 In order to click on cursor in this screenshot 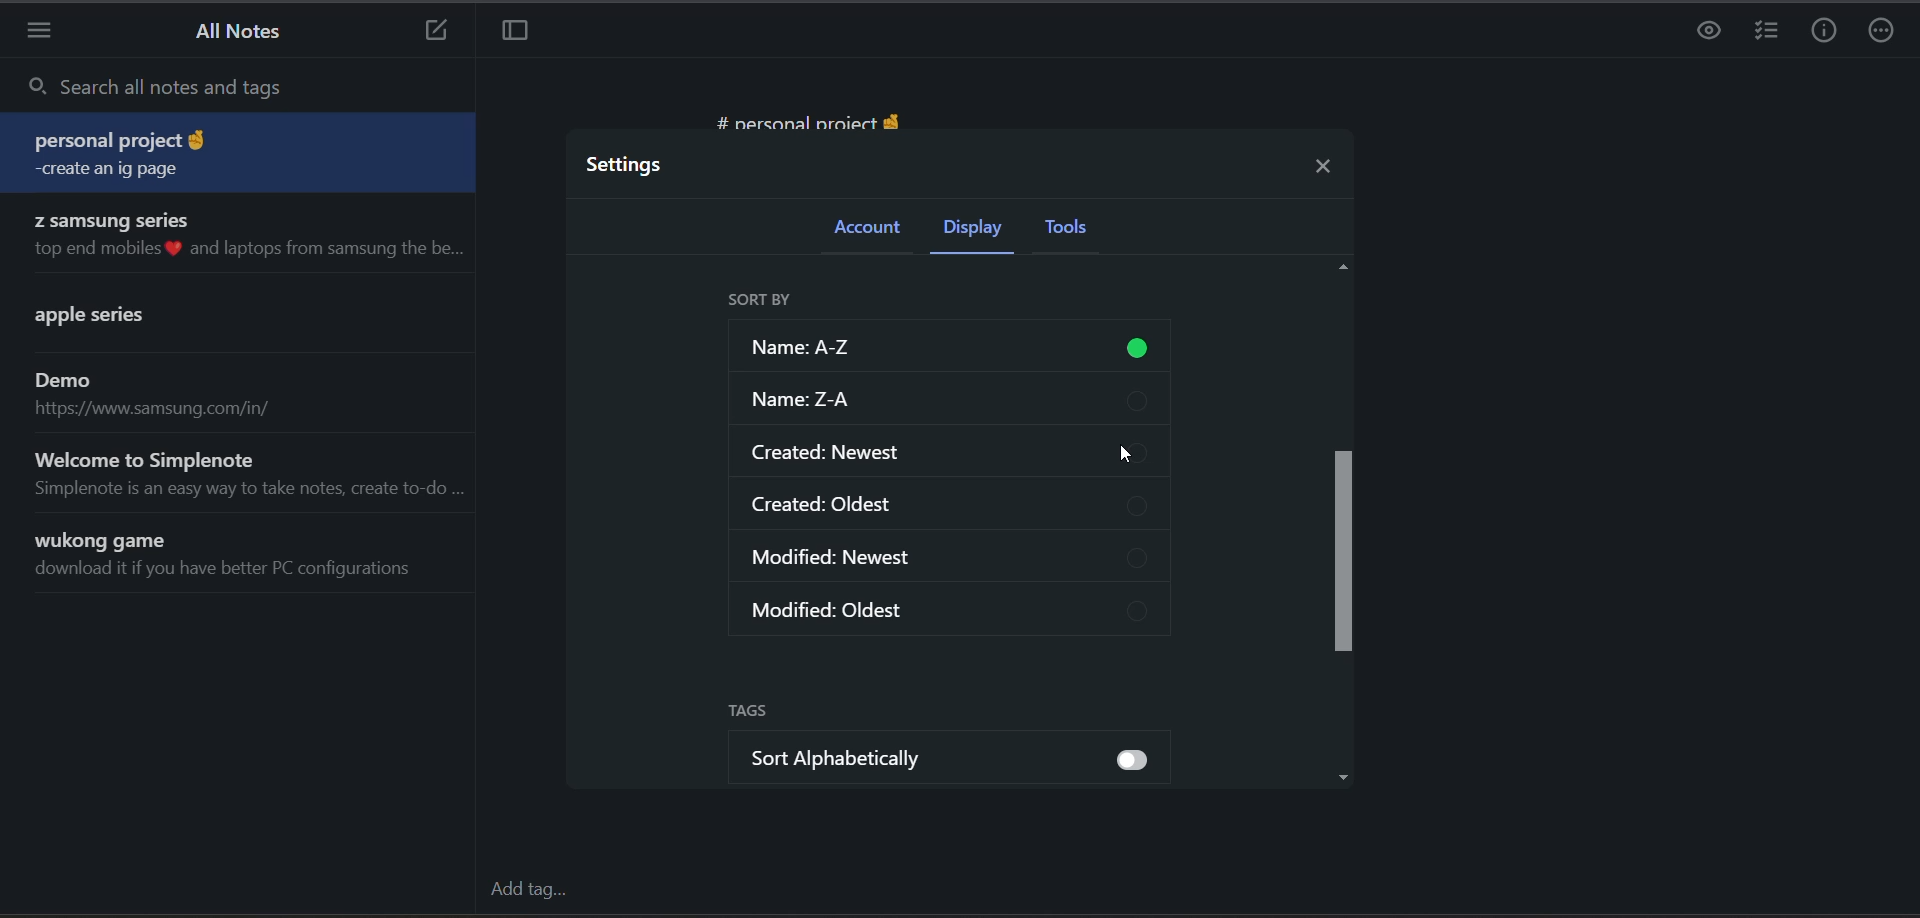, I will do `click(1128, 455)`.